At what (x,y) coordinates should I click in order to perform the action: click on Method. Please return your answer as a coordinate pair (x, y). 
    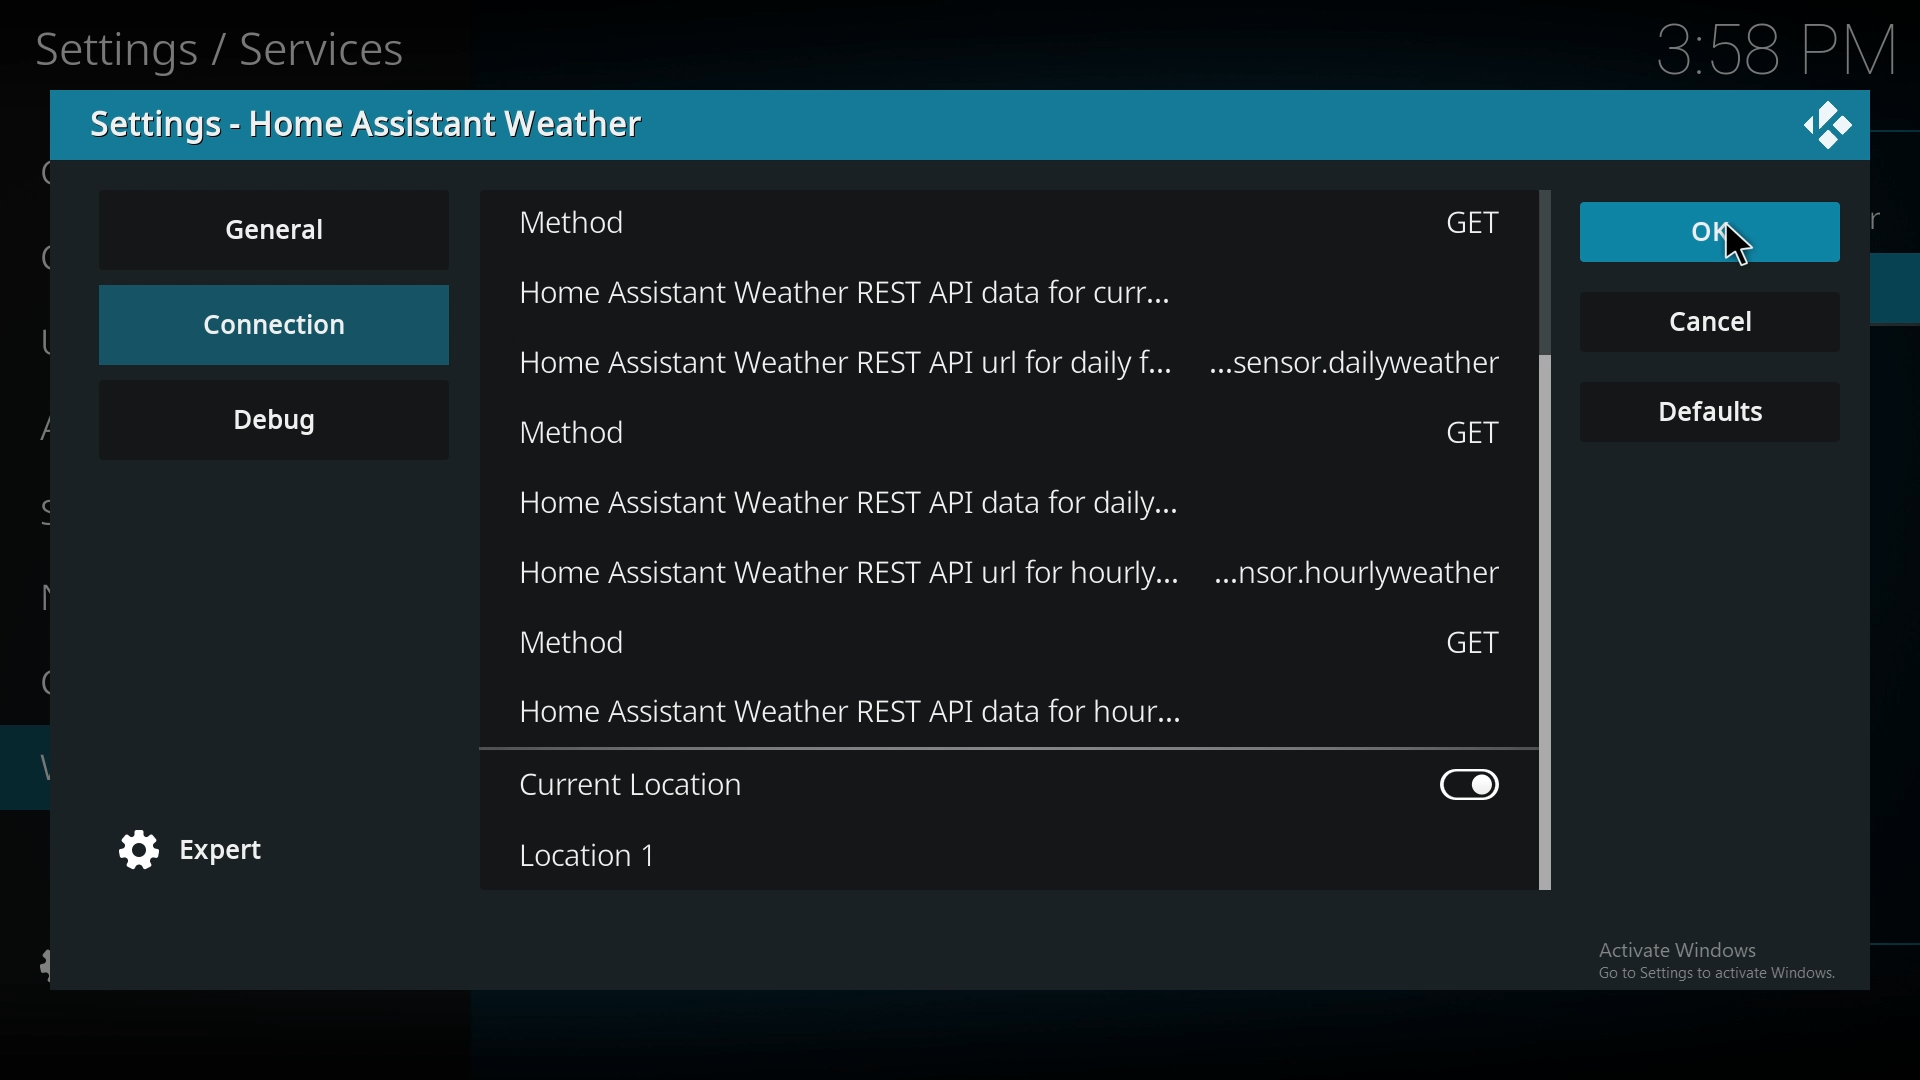
    Looking at the image, I should click on (1003, 227).